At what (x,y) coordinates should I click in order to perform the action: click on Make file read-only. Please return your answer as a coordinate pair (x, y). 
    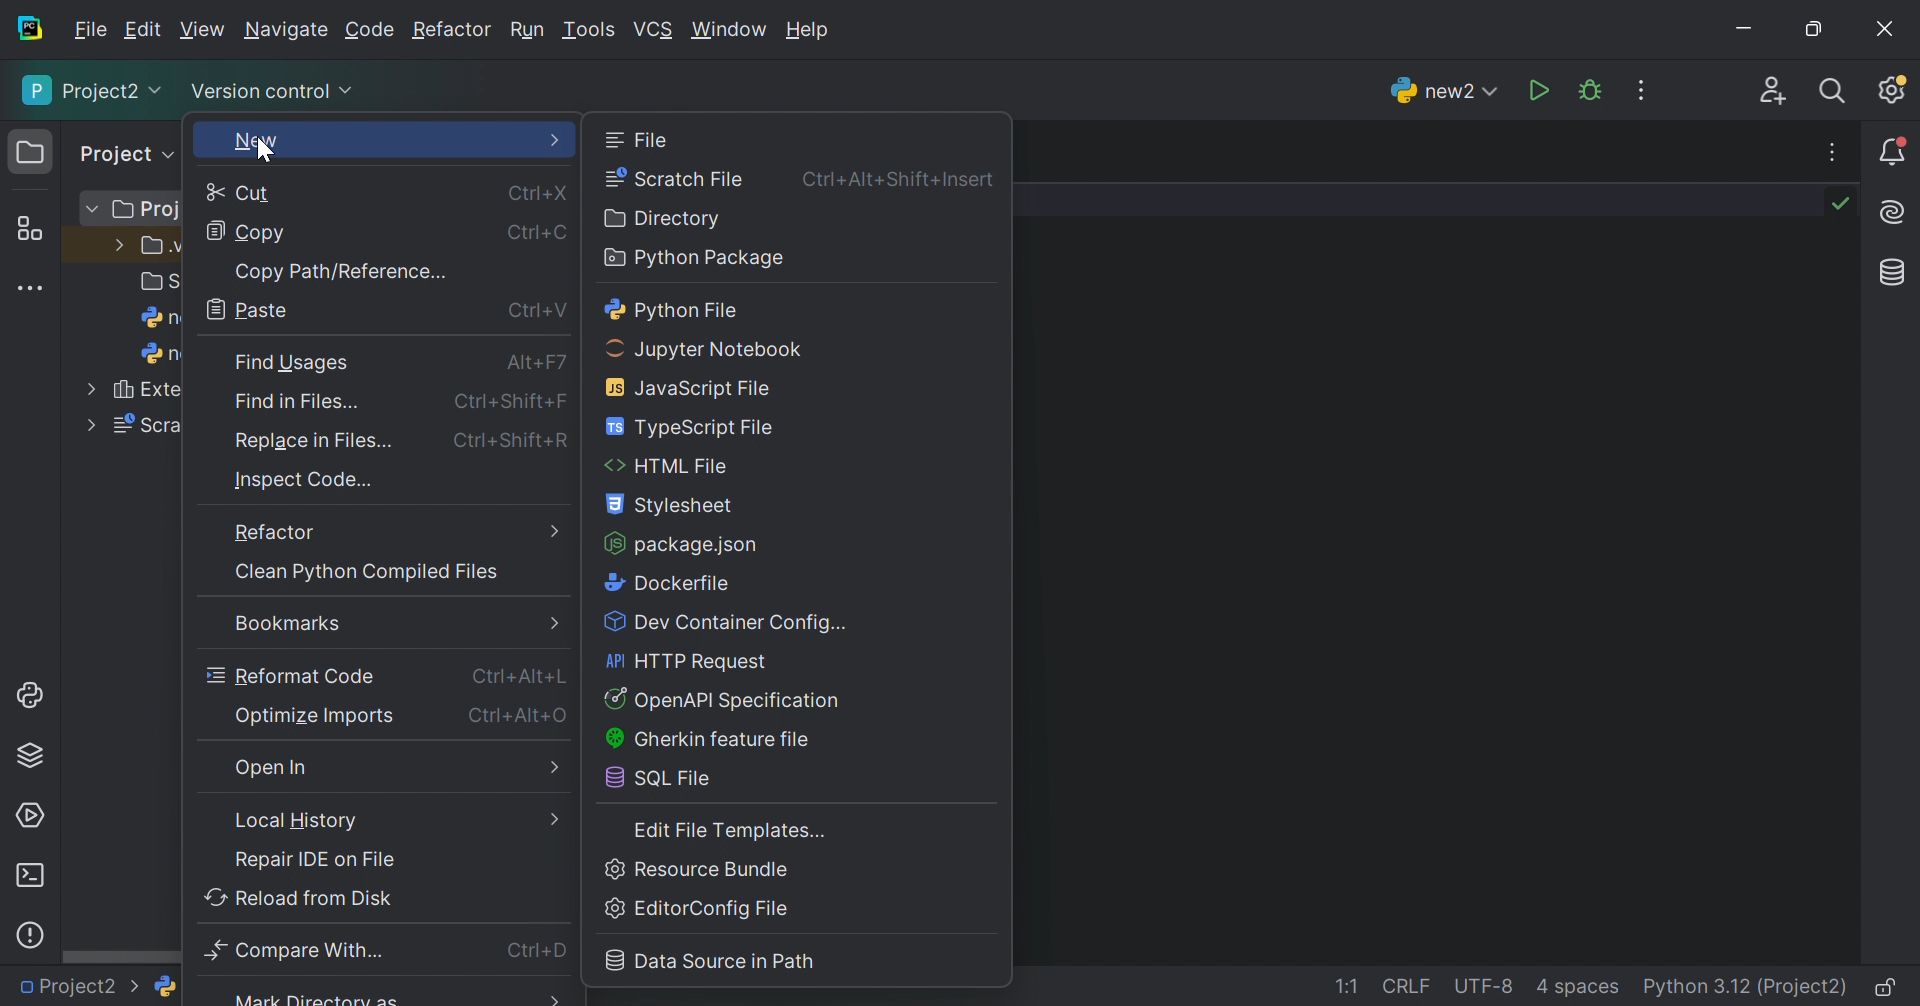
    Looking at the image, I should click on (1887, 986).